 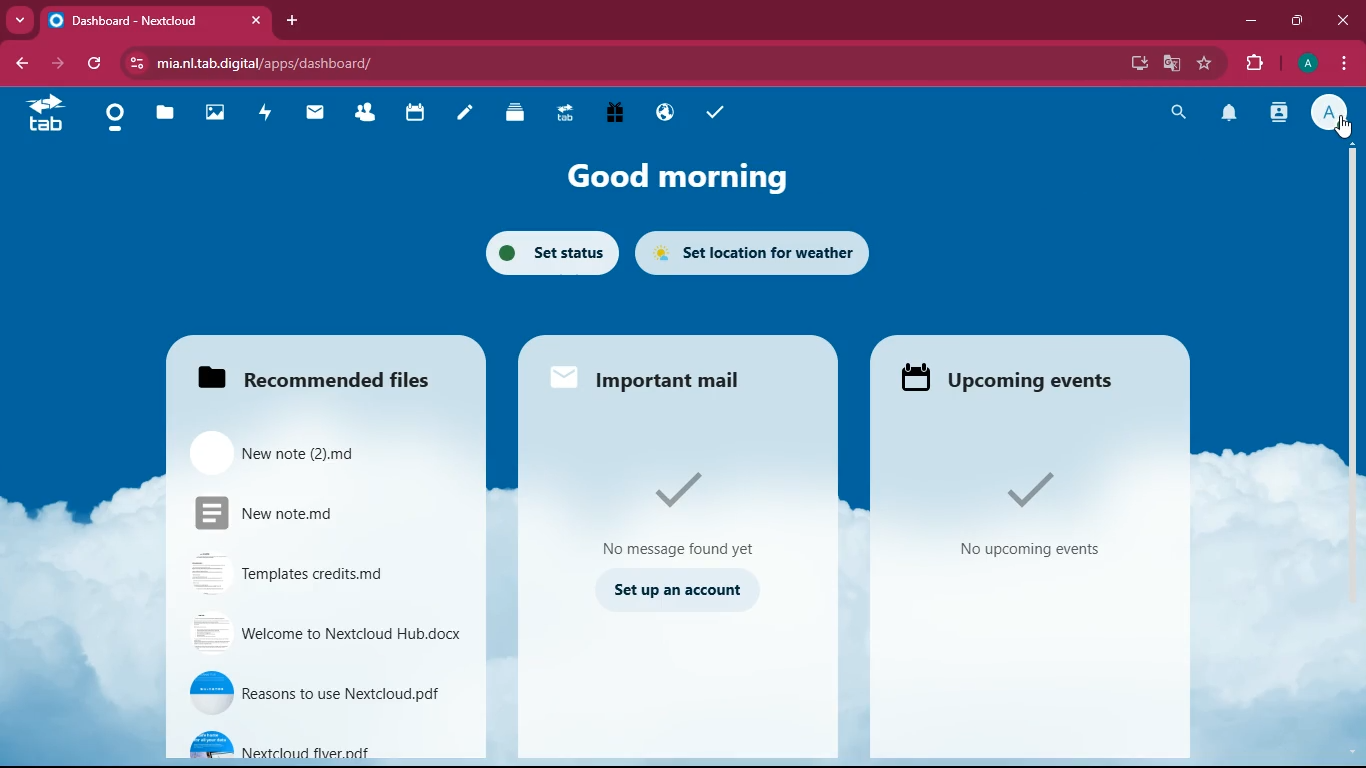 I want to click on Free Trail PC, so click(x=614, y=114).